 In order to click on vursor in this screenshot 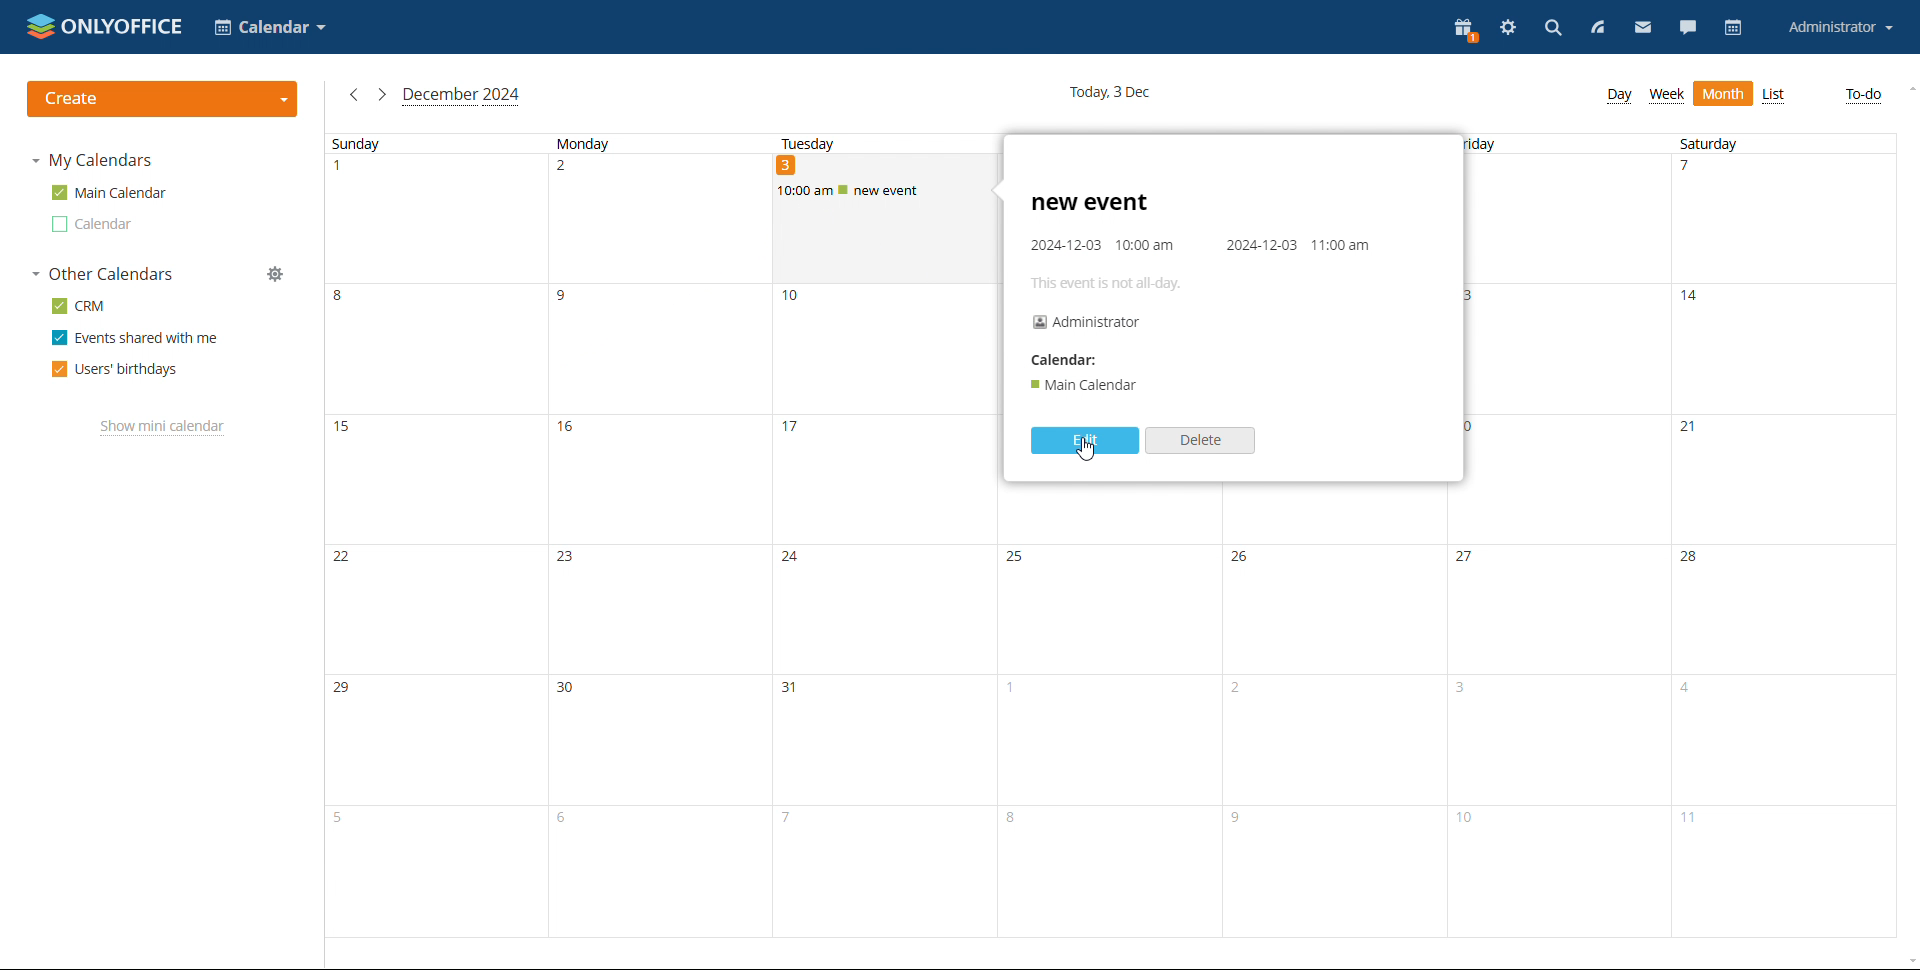, I will do `click(811, 204)`.